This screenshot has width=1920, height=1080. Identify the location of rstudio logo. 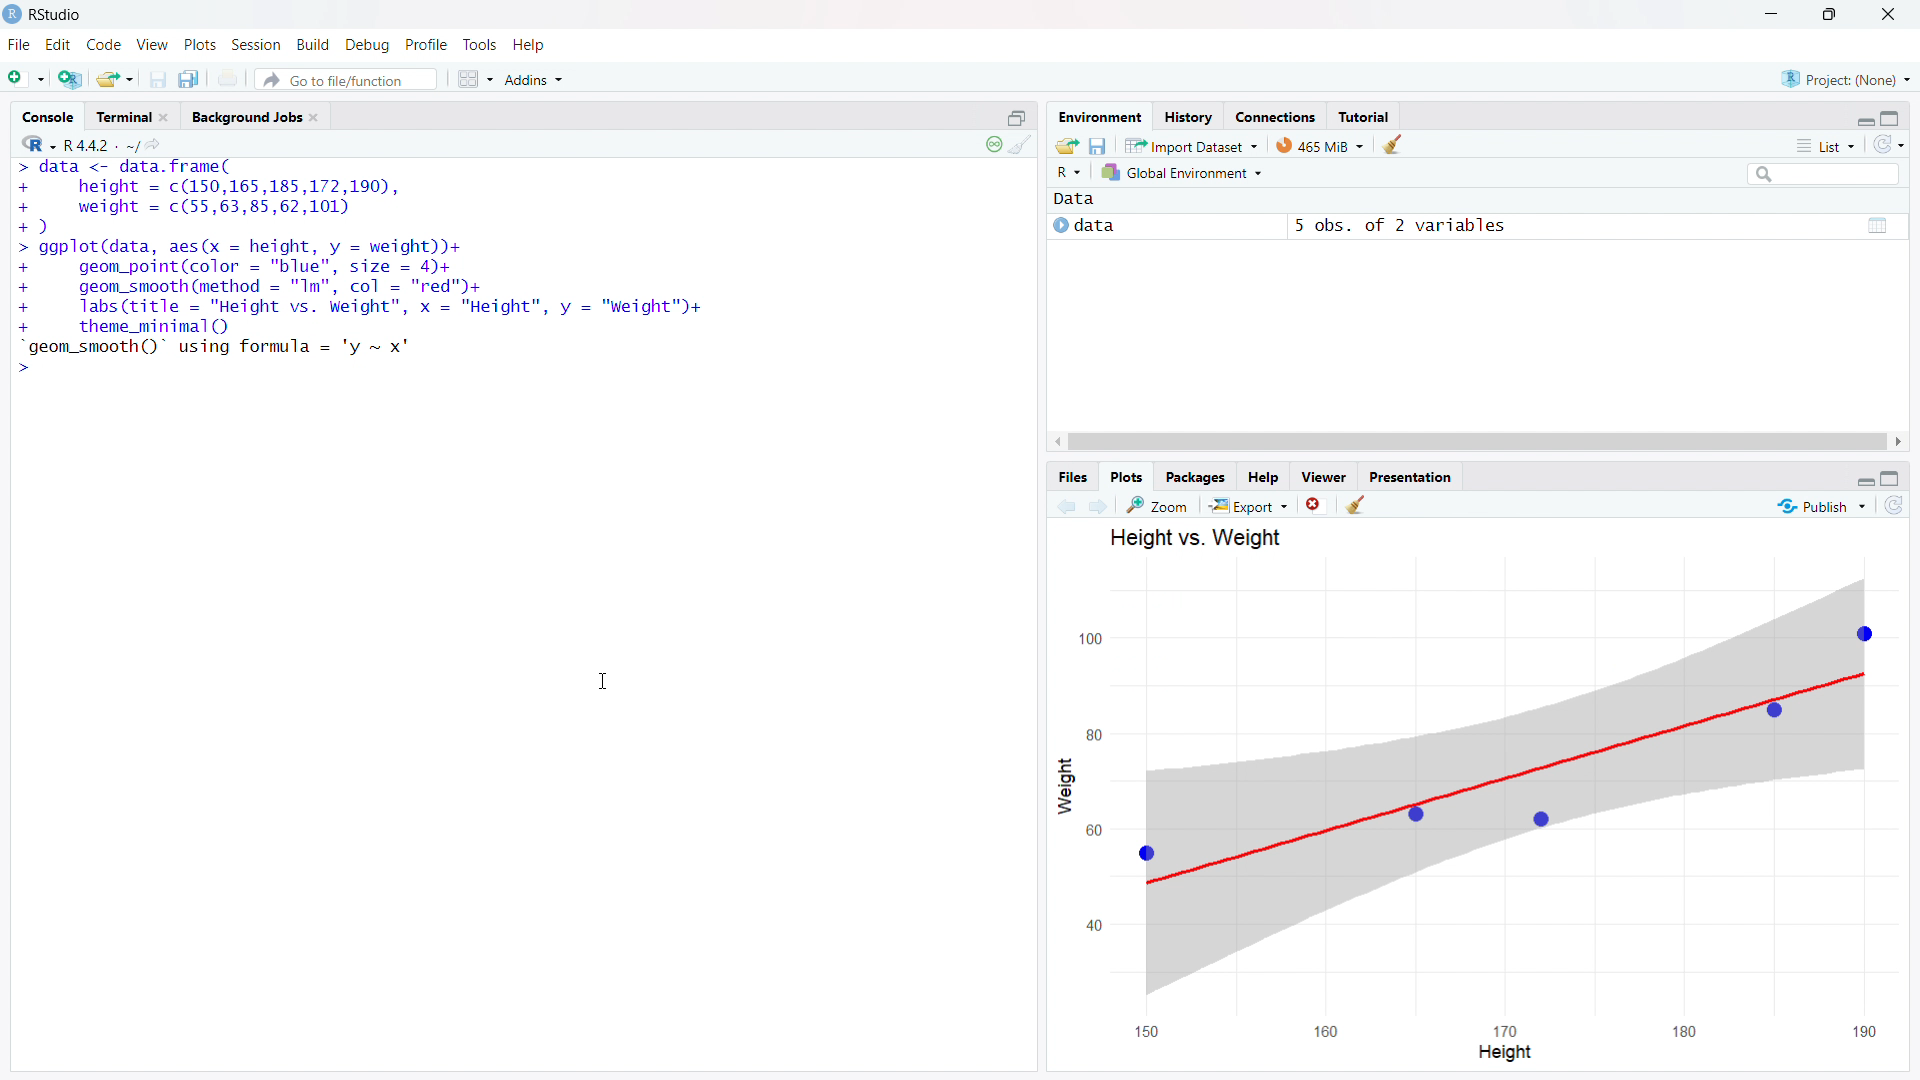
(12, 14).